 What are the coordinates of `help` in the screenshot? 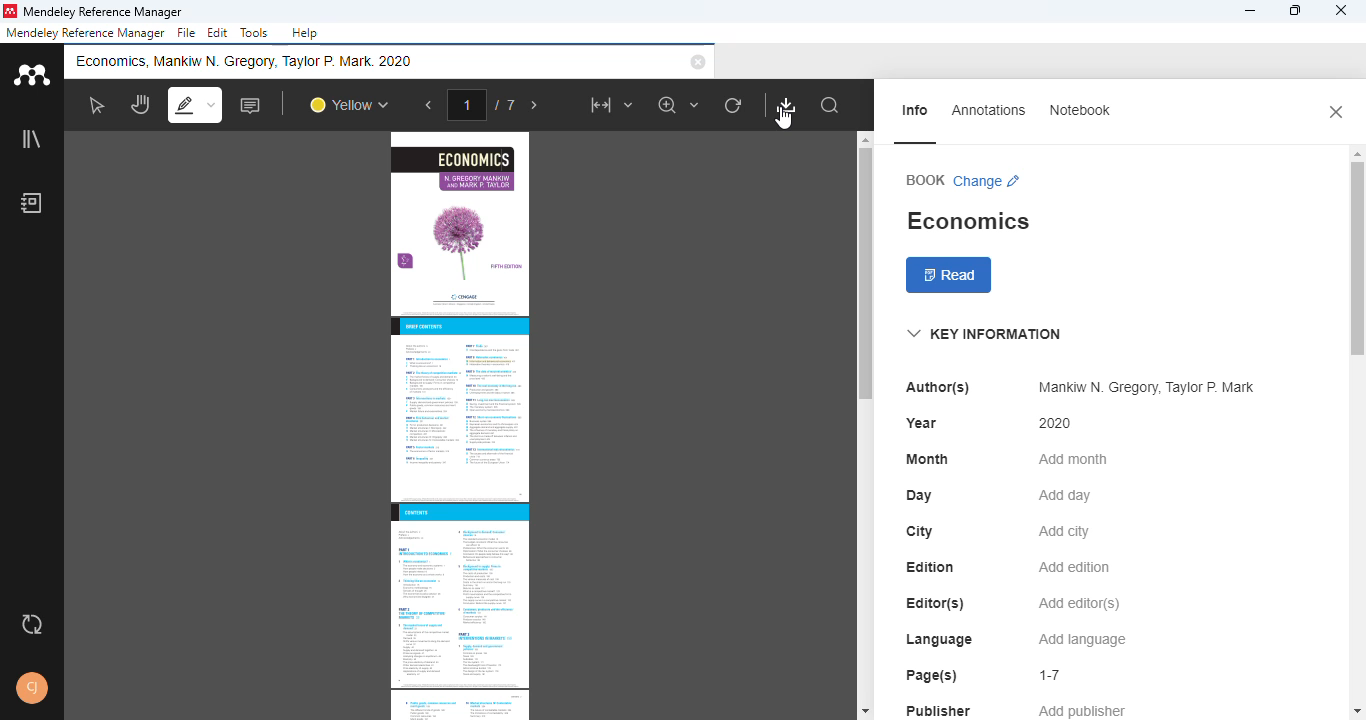 It's located at (305, 33).